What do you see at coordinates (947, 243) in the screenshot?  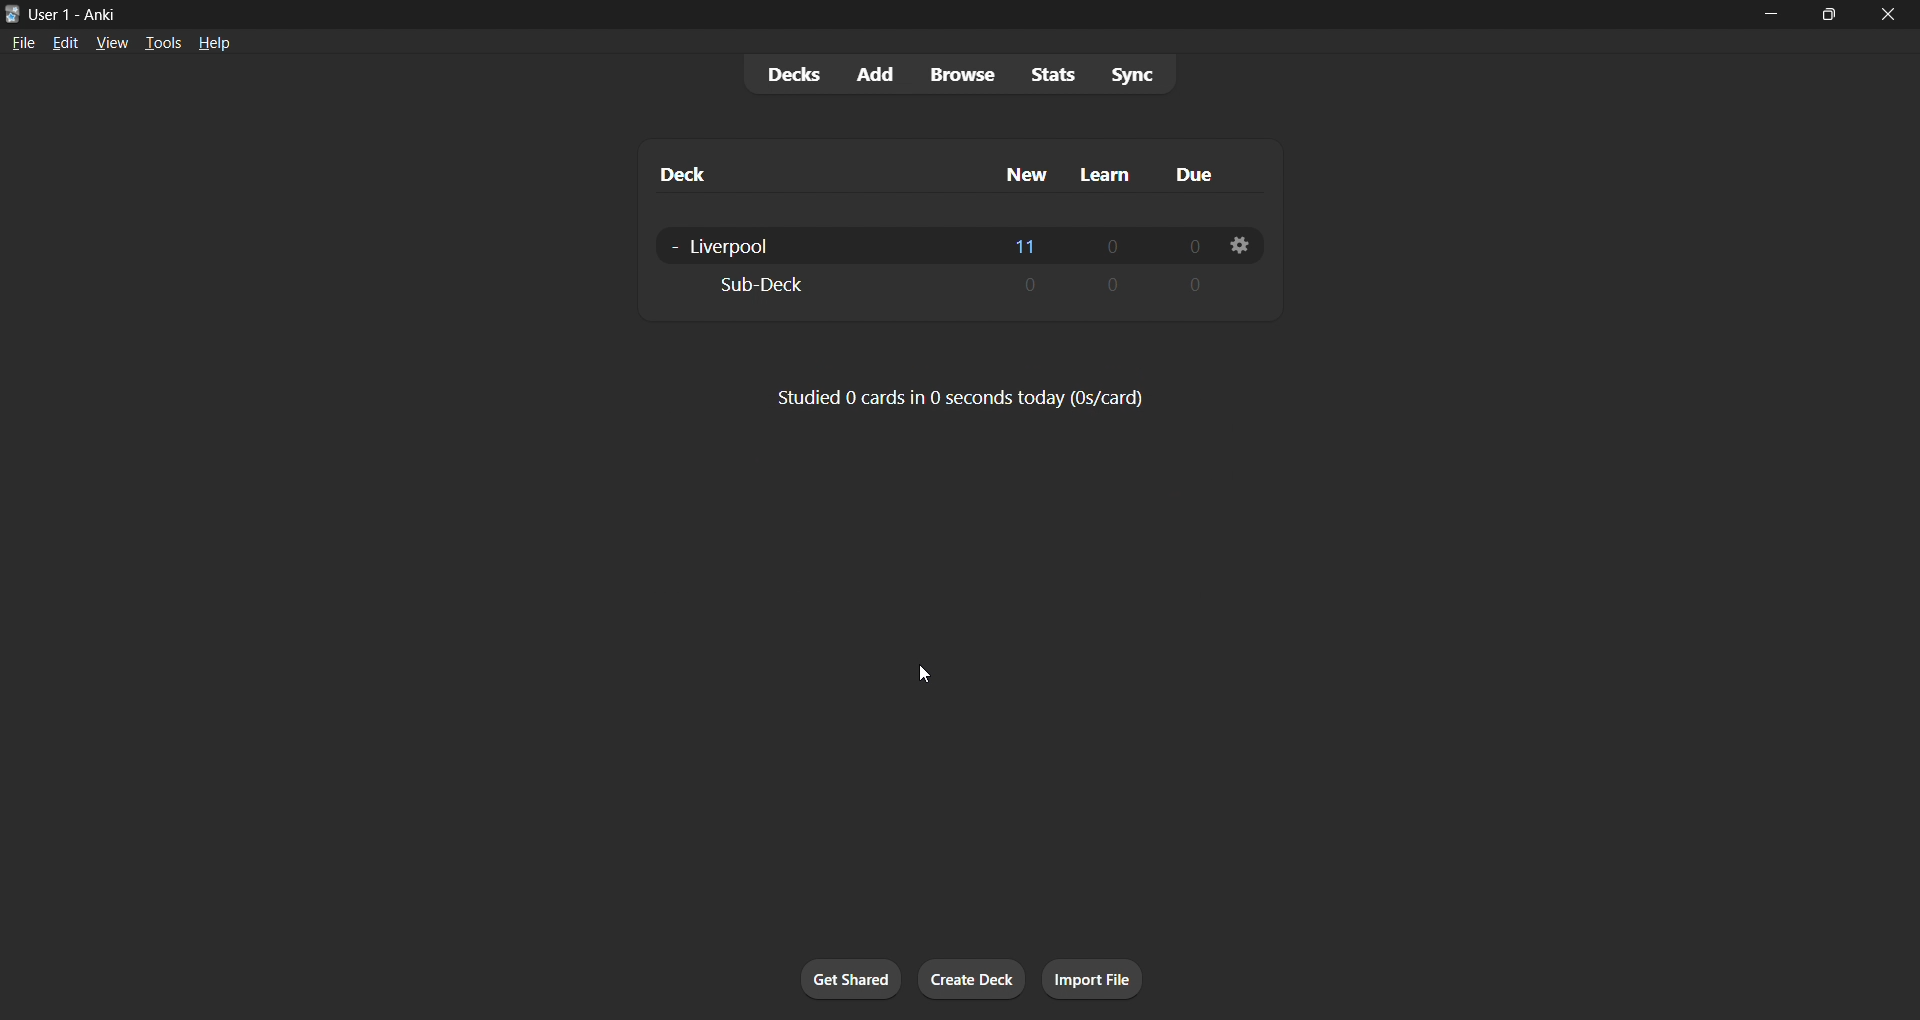 I see `liverpool deck data` at bounding box center [947, 243].